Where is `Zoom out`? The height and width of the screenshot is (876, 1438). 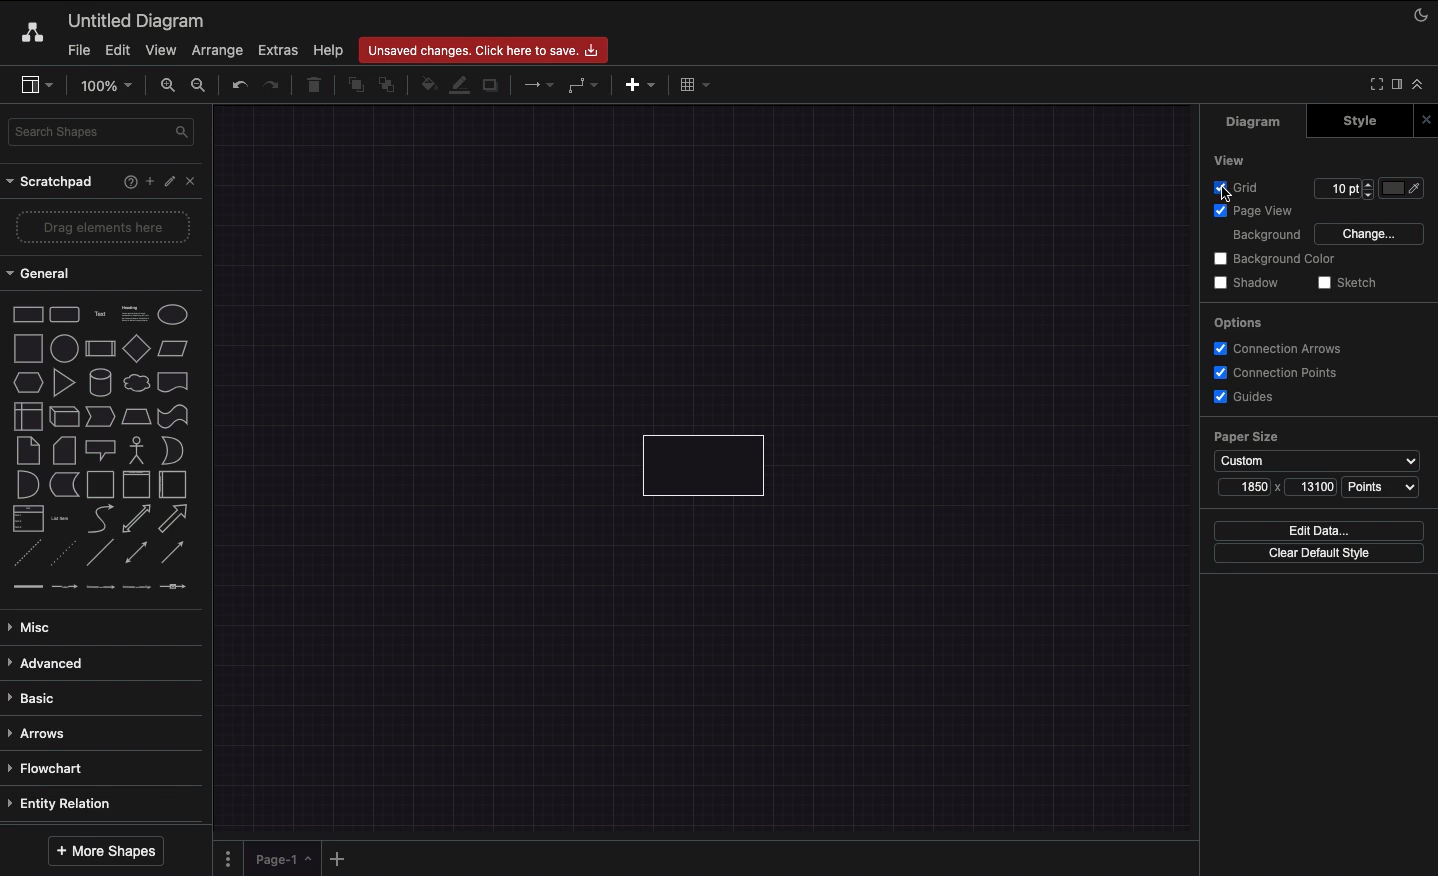
Zoom out is located at coordinates (200, 87).